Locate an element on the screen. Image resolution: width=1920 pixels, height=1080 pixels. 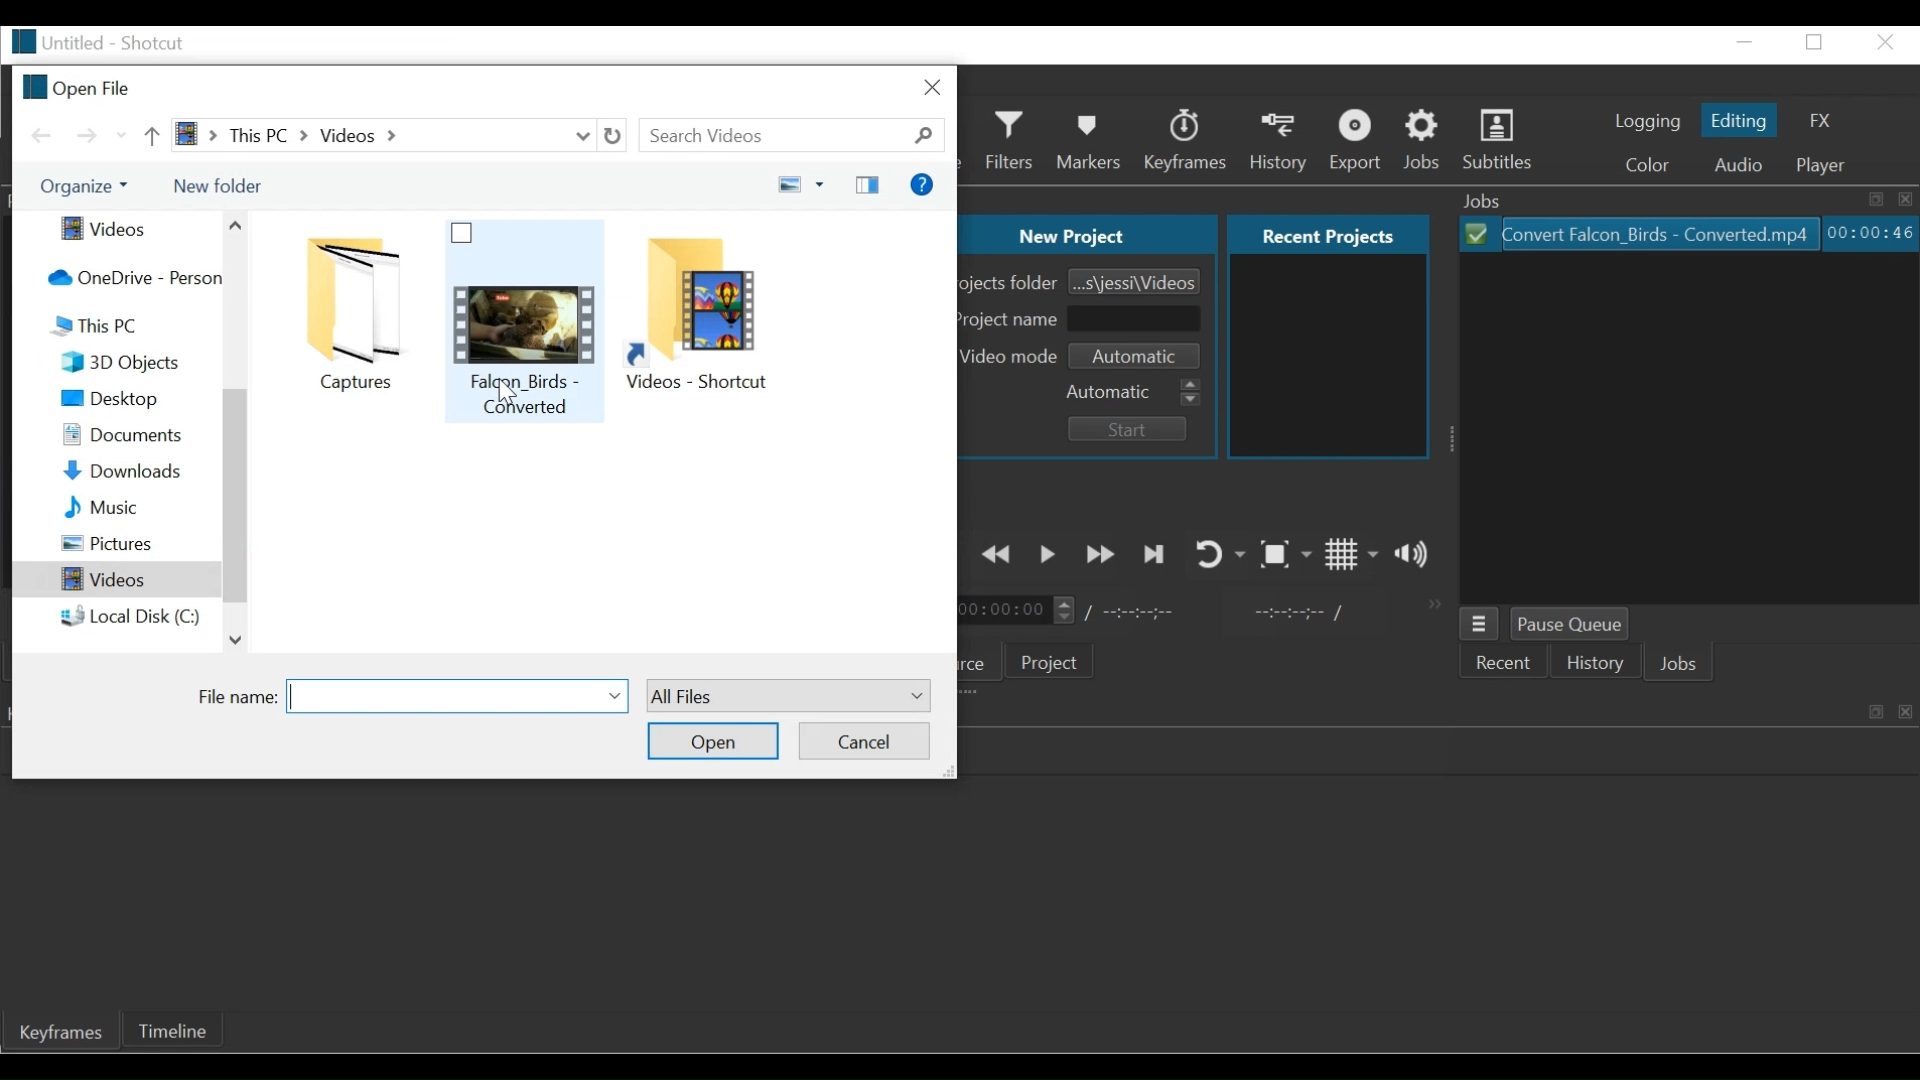
Cancel is located at coordinates (863, 741).